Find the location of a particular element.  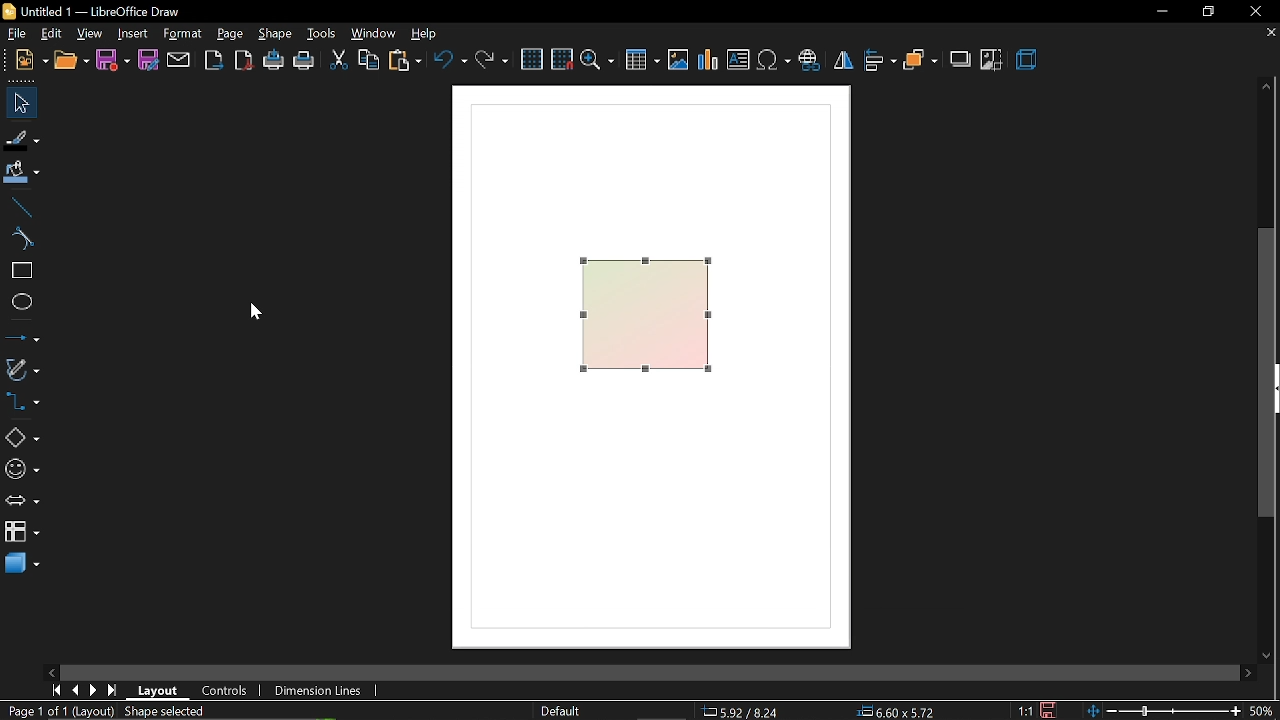

save as is located at coordinates (150, 61).